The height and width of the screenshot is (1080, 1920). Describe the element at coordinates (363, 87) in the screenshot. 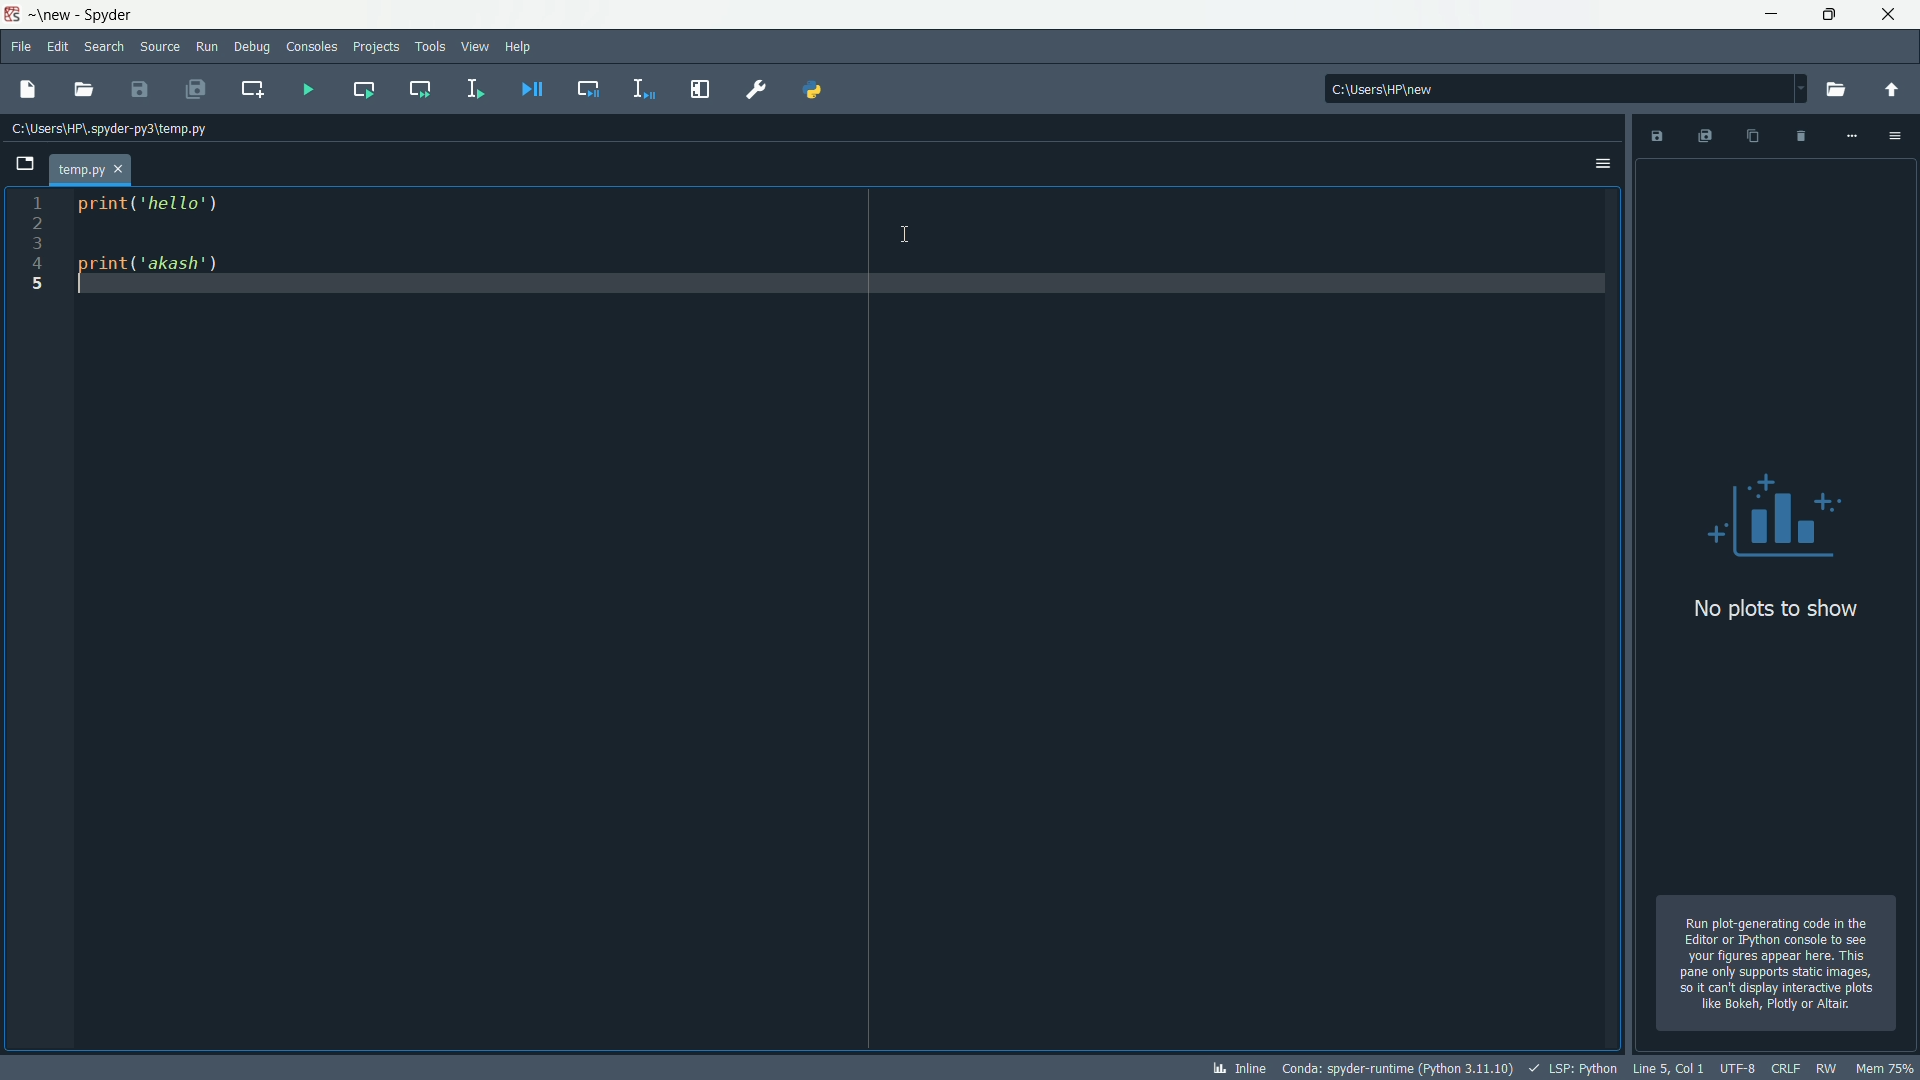

I see `run current cell` at that location.